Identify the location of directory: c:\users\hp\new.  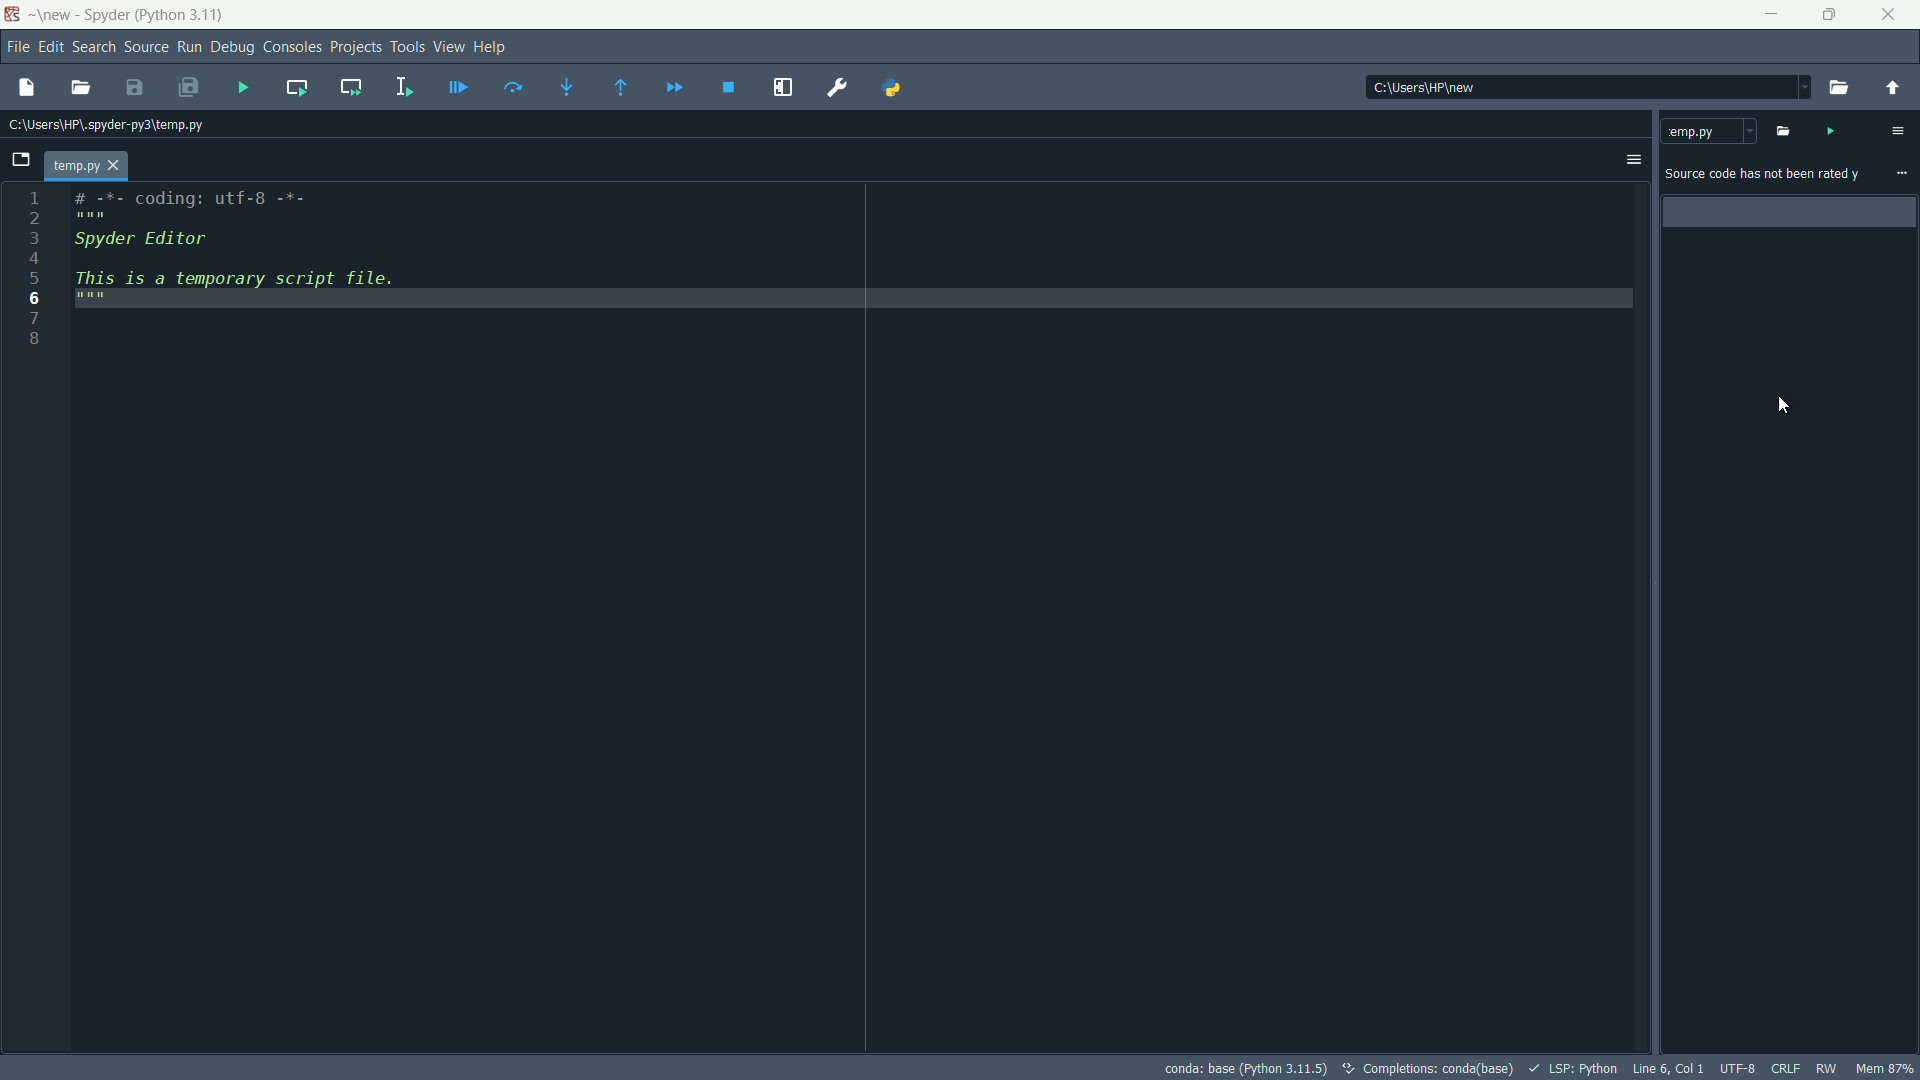
(1427, 88).